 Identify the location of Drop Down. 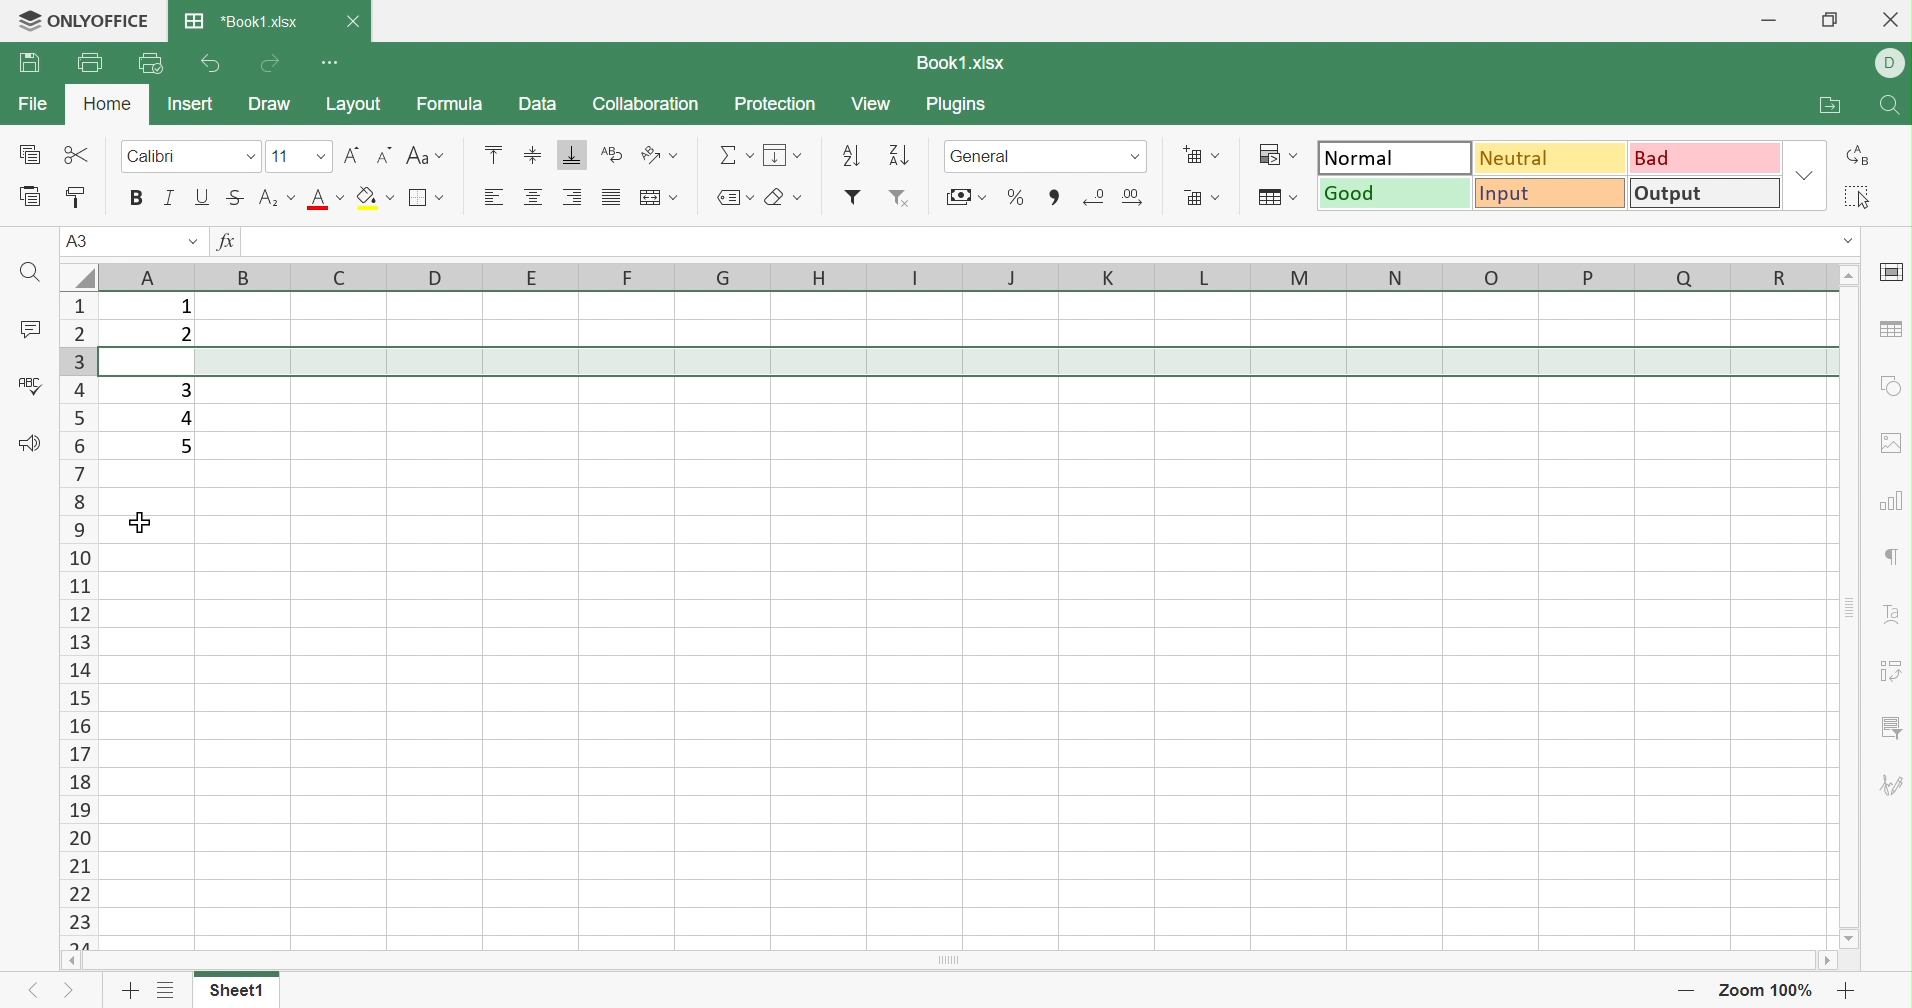
(1806, 175).